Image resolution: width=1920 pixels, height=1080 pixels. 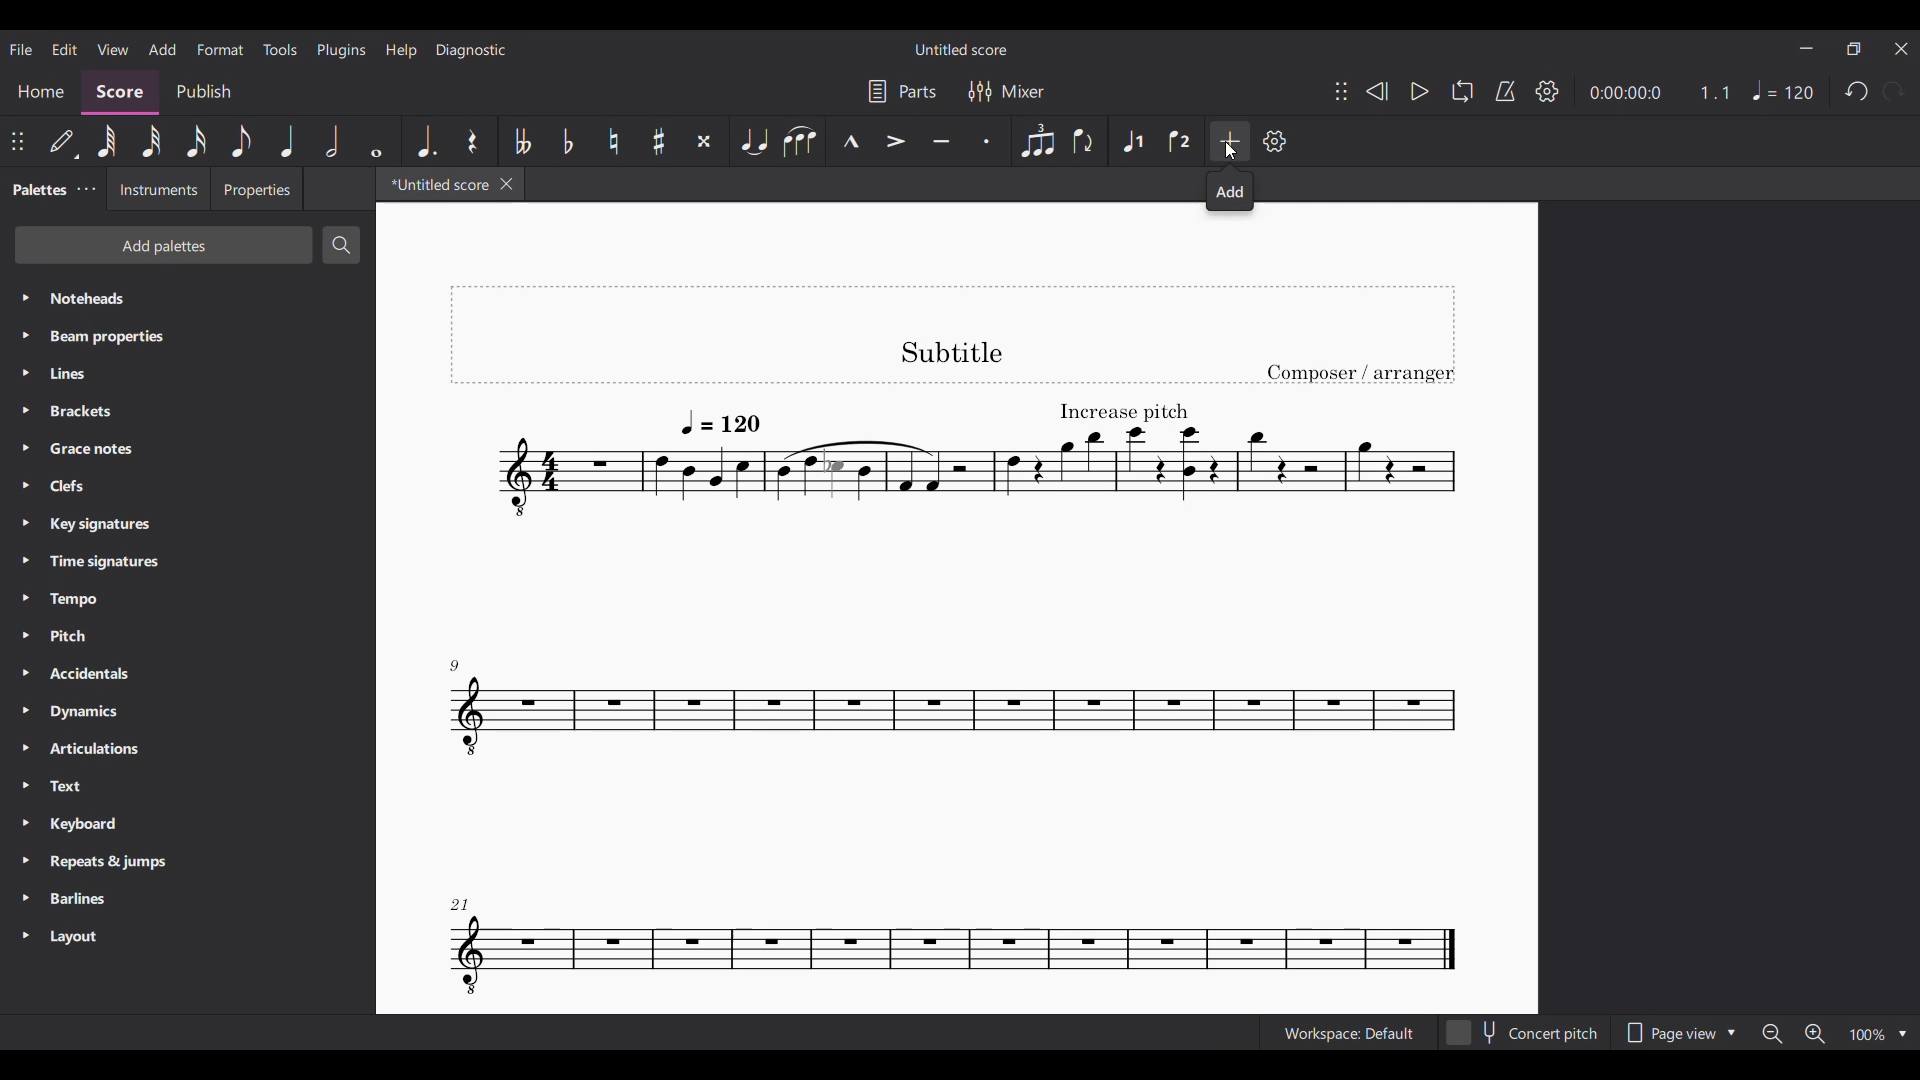 I want to click on Slur, so click(x=800, y=140).